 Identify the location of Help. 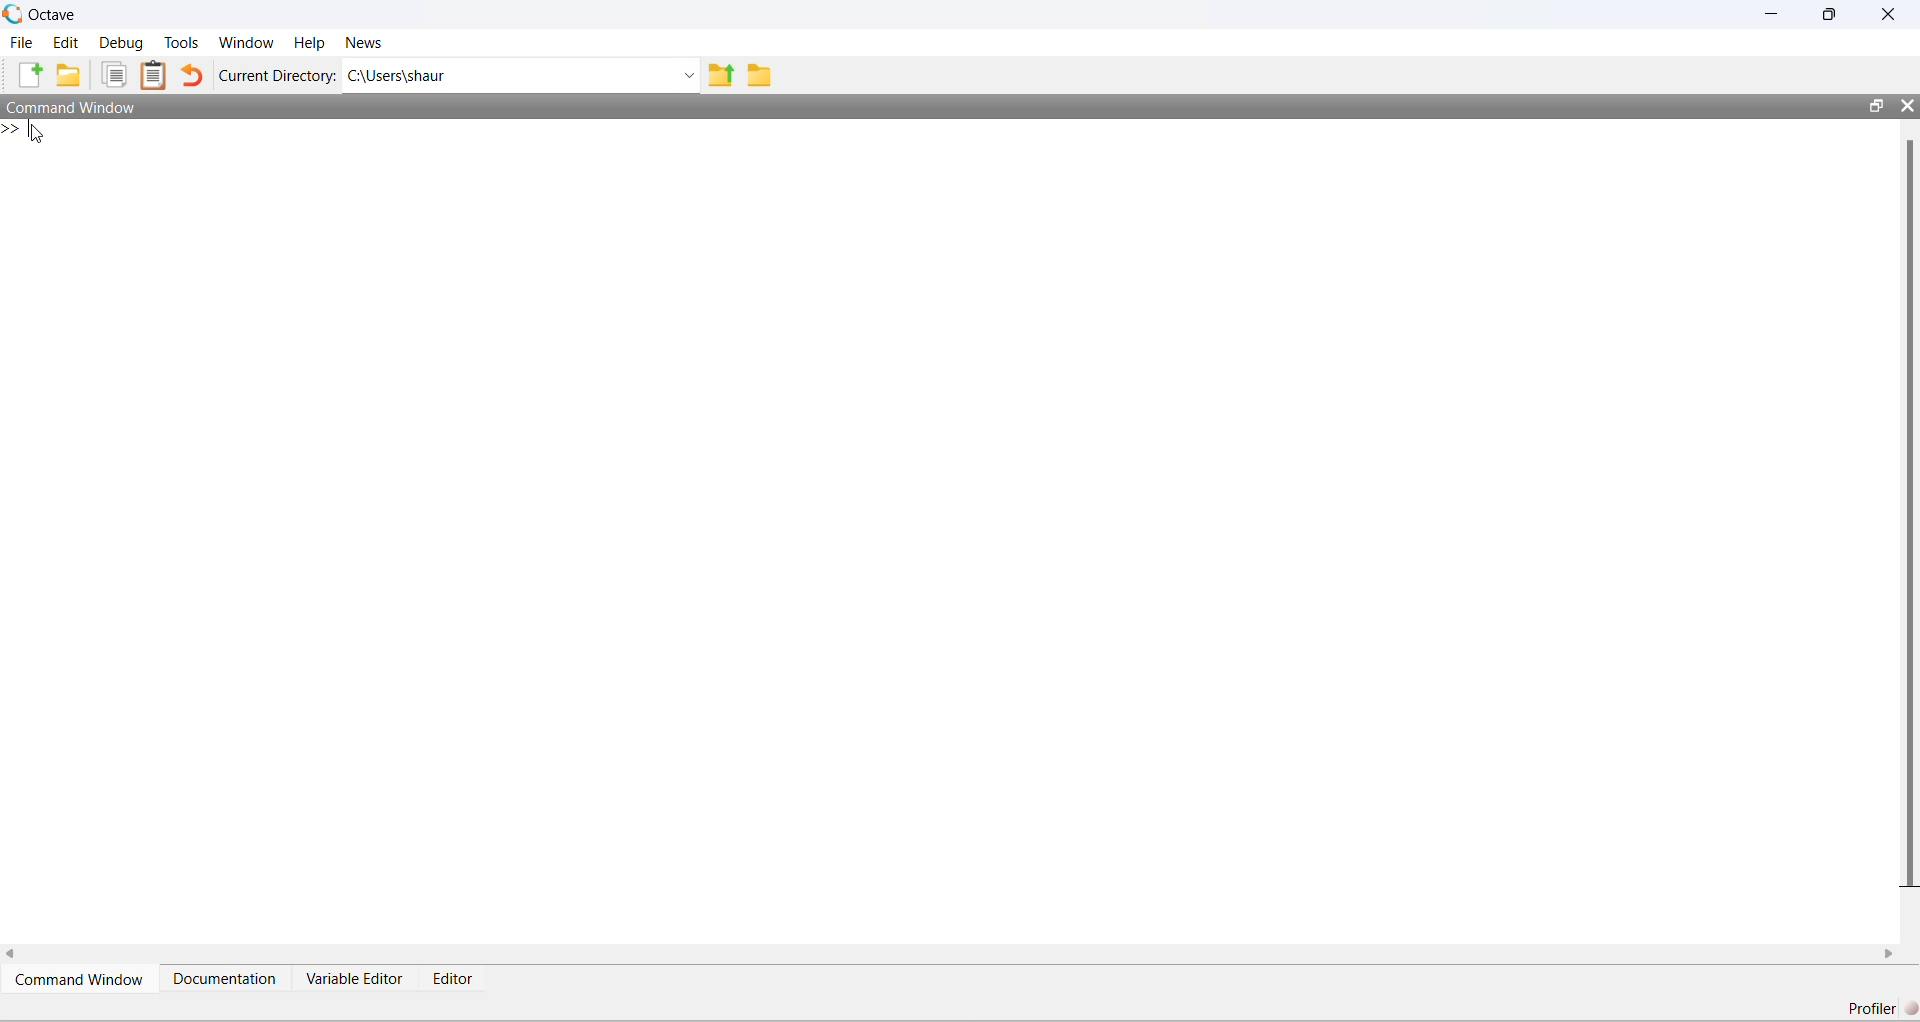
(309, 42).